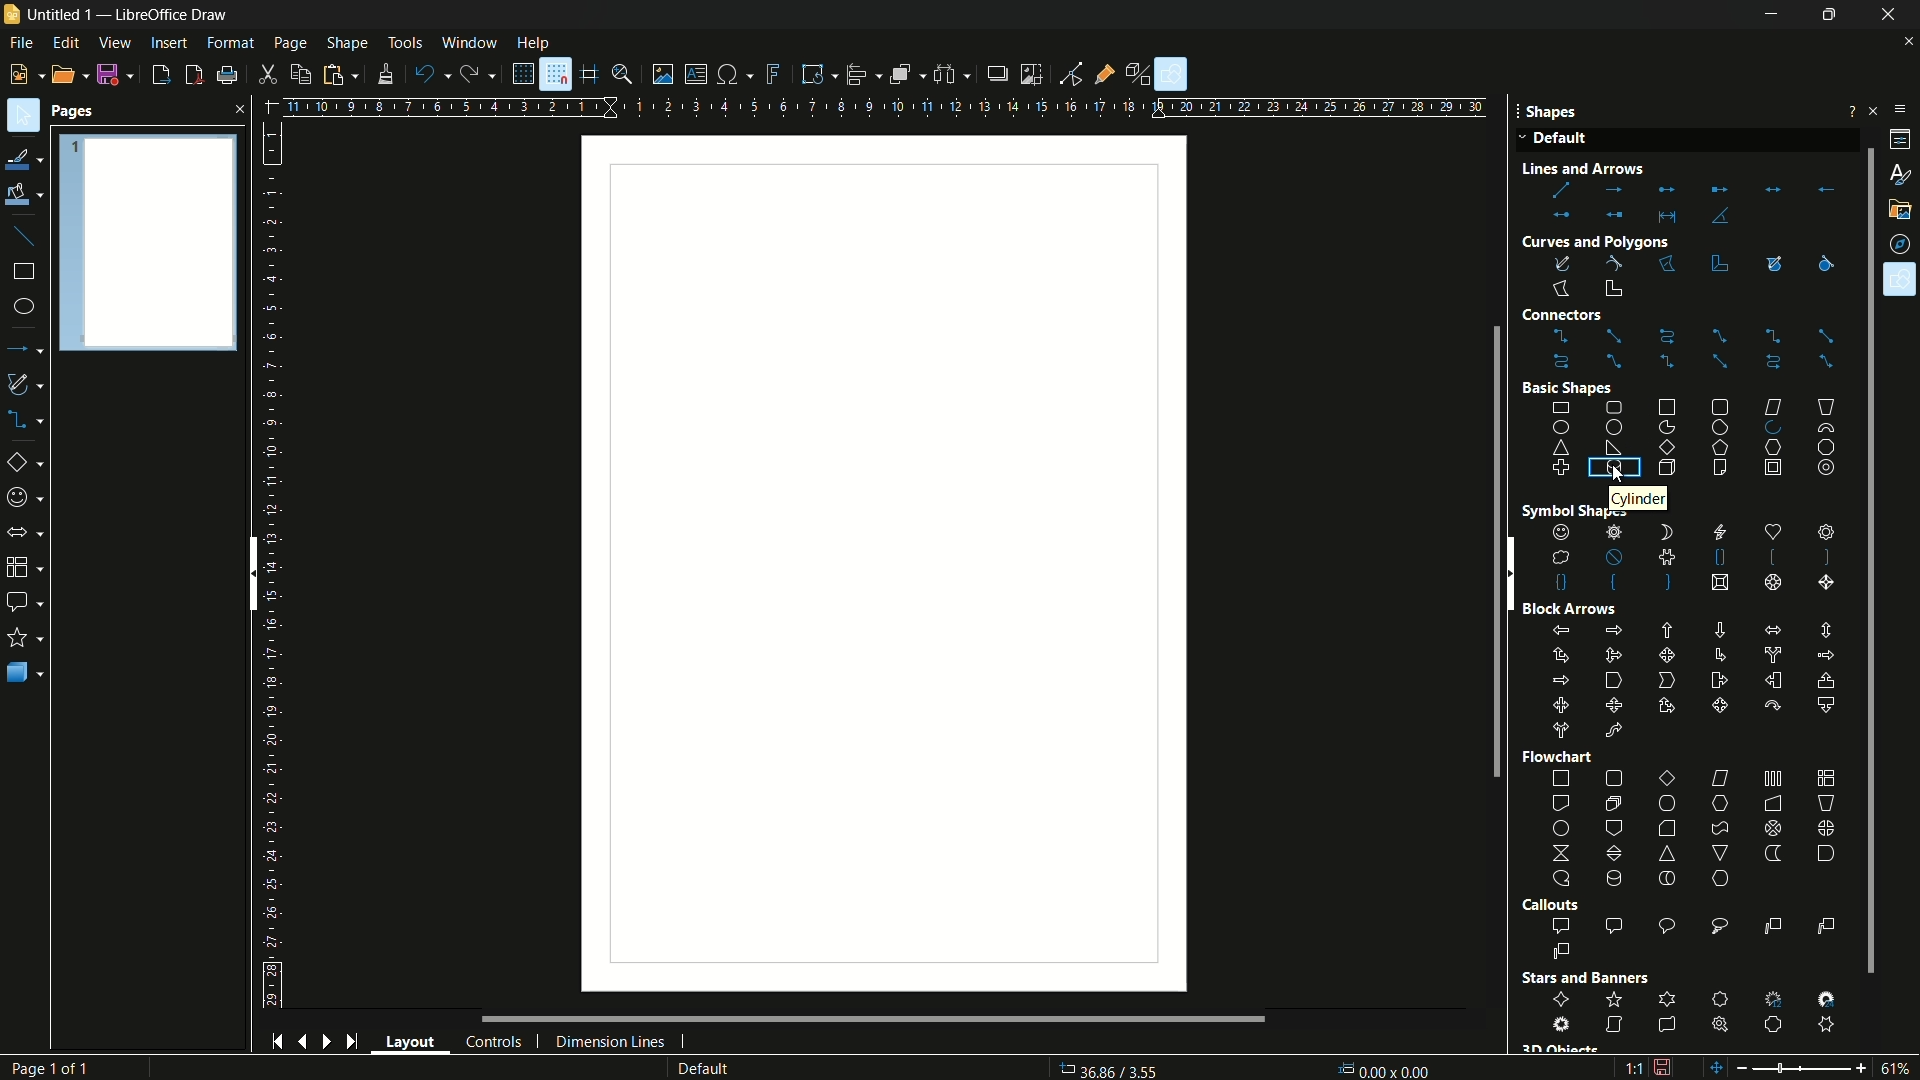  What do you see at coordinates (170, 14) in the screenshot?
I see `app name` at bounding box center [170, 14].